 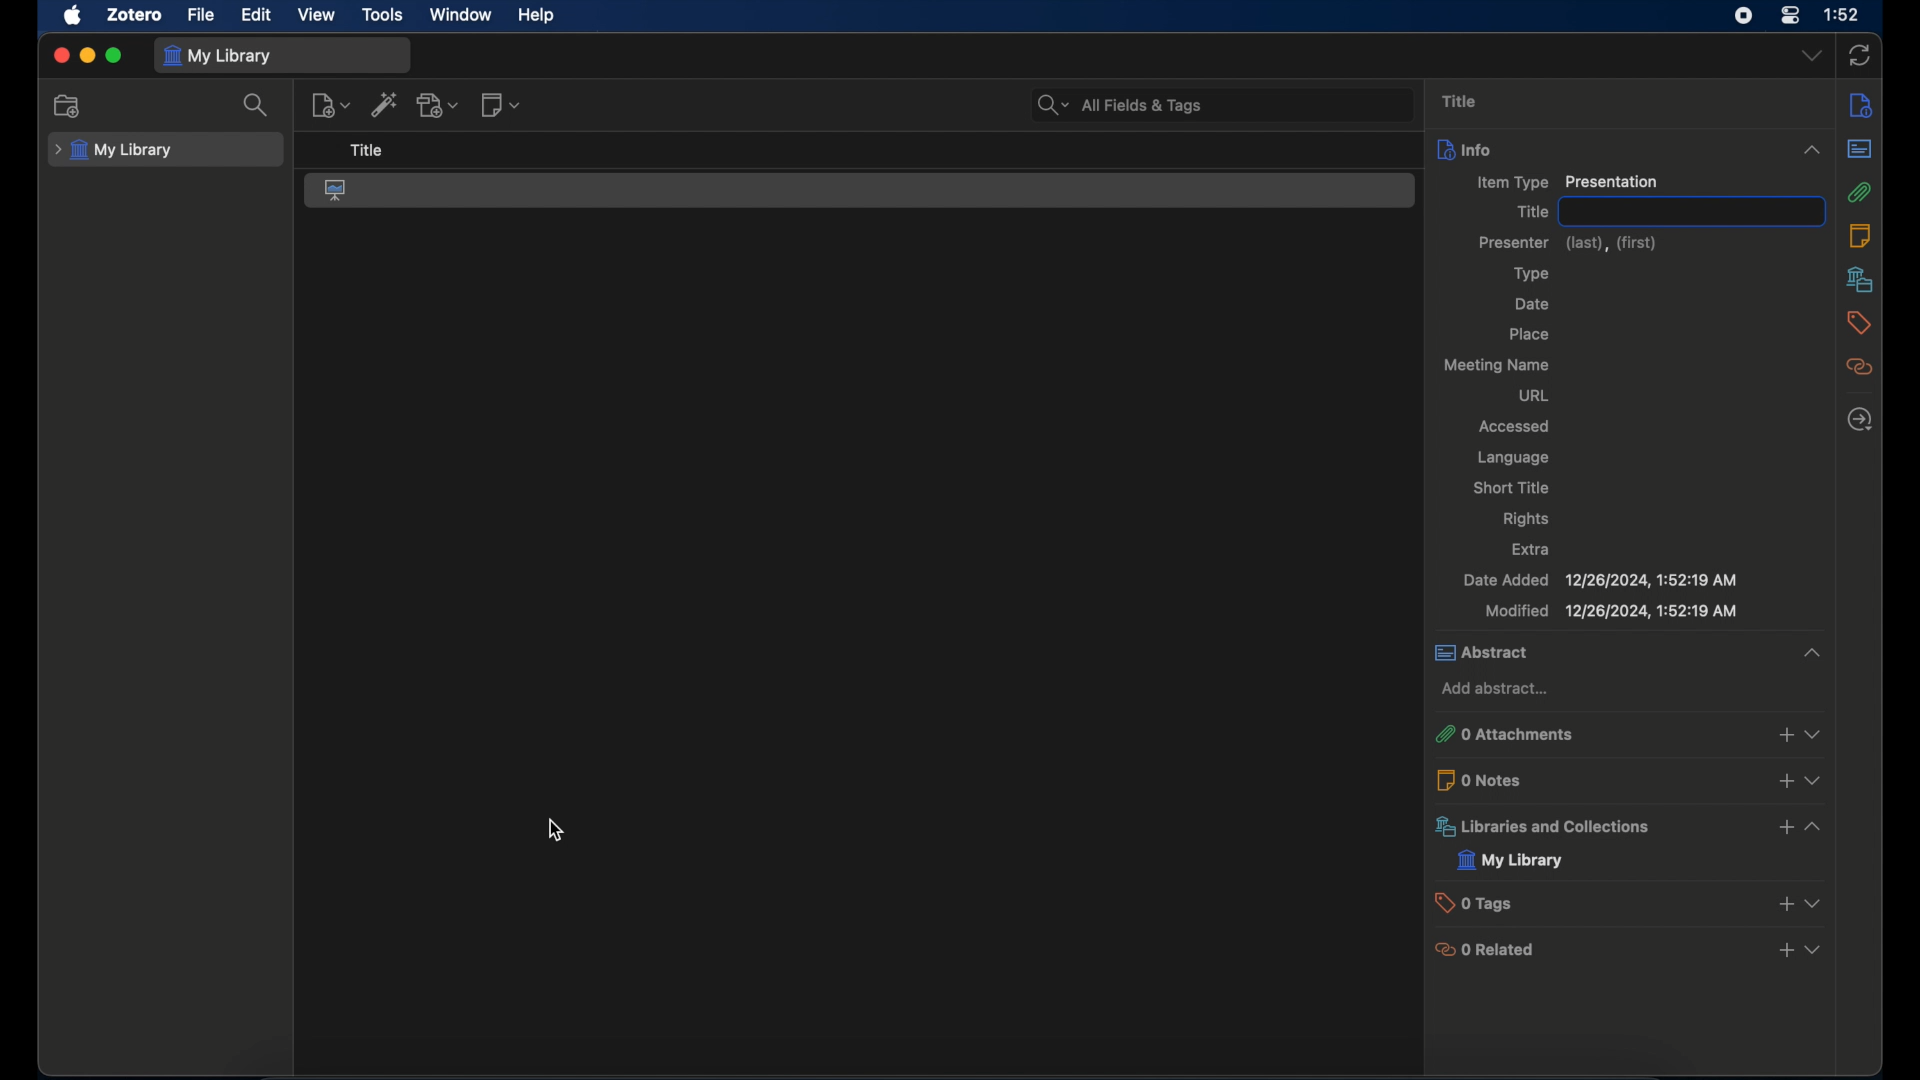 What do you see at coordinates (1628, 779) in the screenshot?
I see `0 notes` at bounding box center [1628, 779].